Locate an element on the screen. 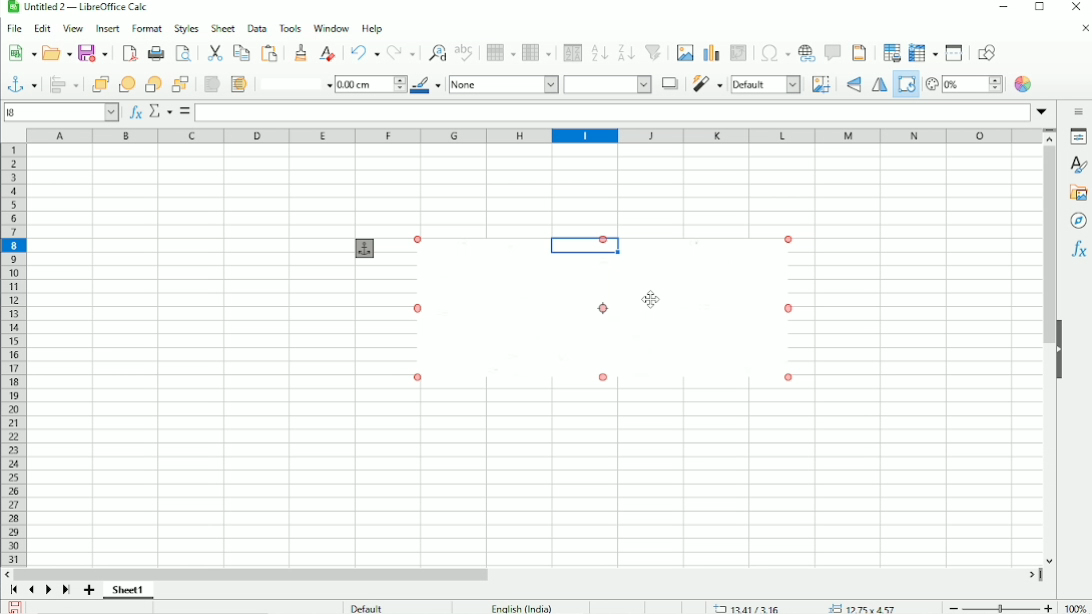 This screenshot has height=614, width=1092. Area style is located at coordinates (608, 84).